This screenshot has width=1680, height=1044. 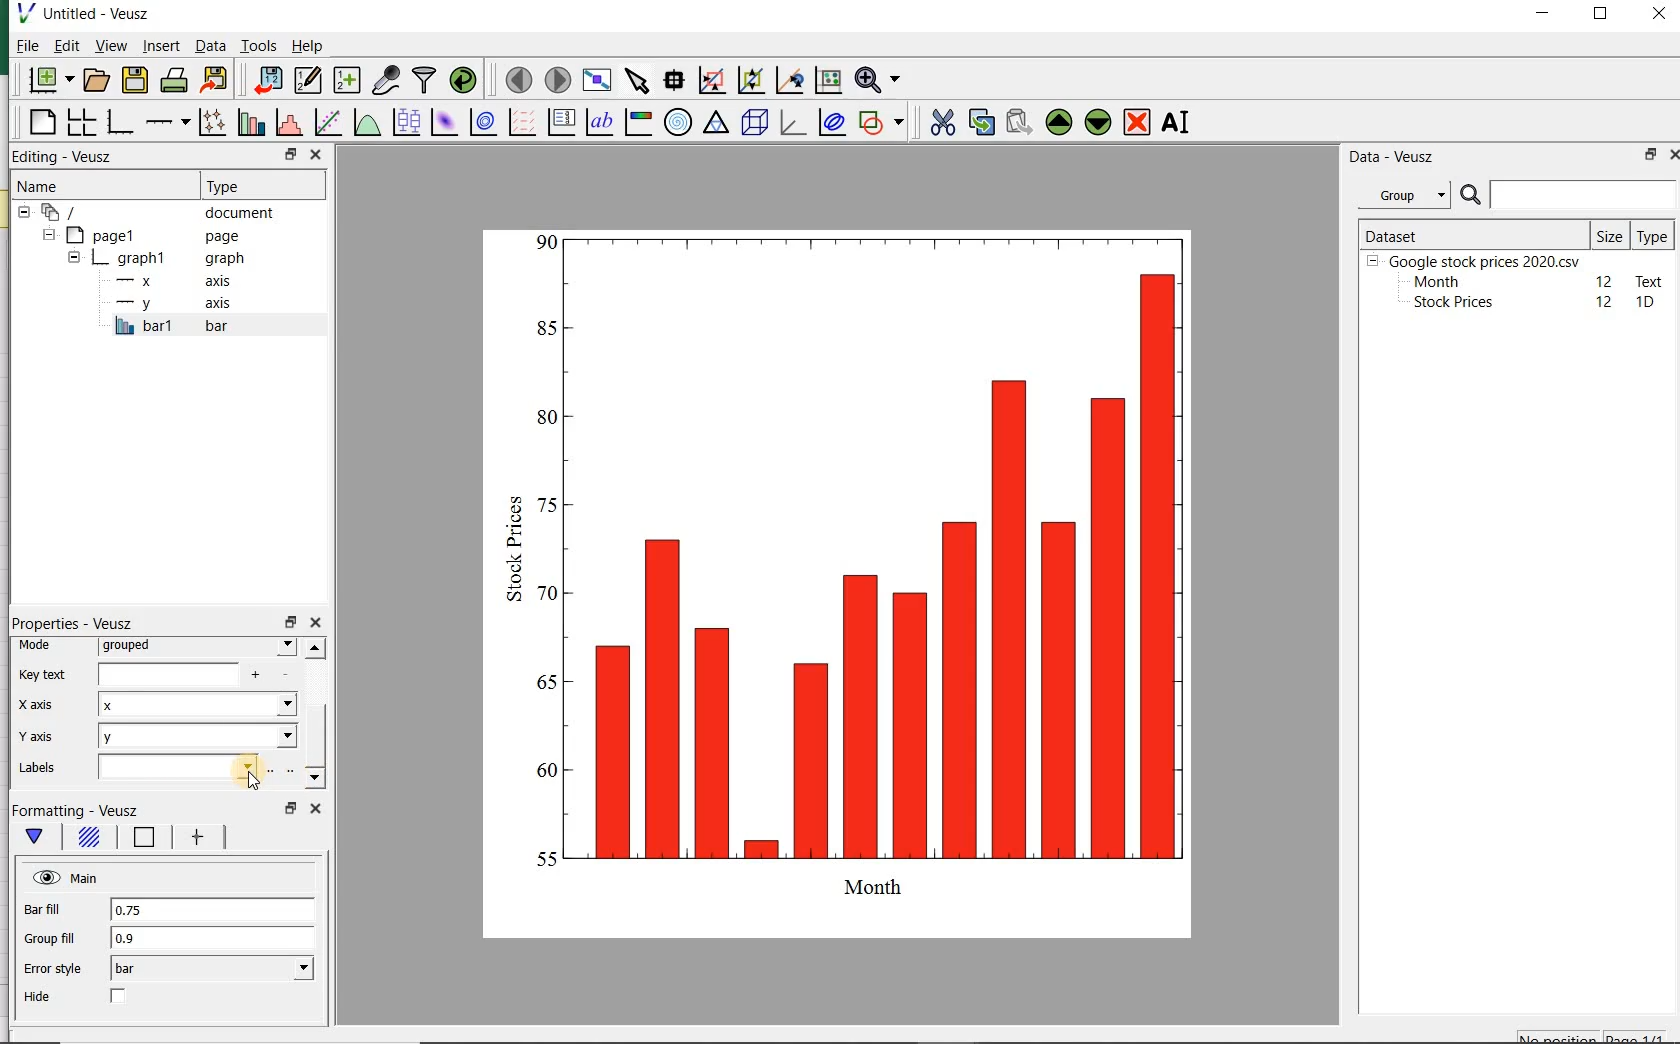 I want to click on y-axis, so click(x=170, y=304).